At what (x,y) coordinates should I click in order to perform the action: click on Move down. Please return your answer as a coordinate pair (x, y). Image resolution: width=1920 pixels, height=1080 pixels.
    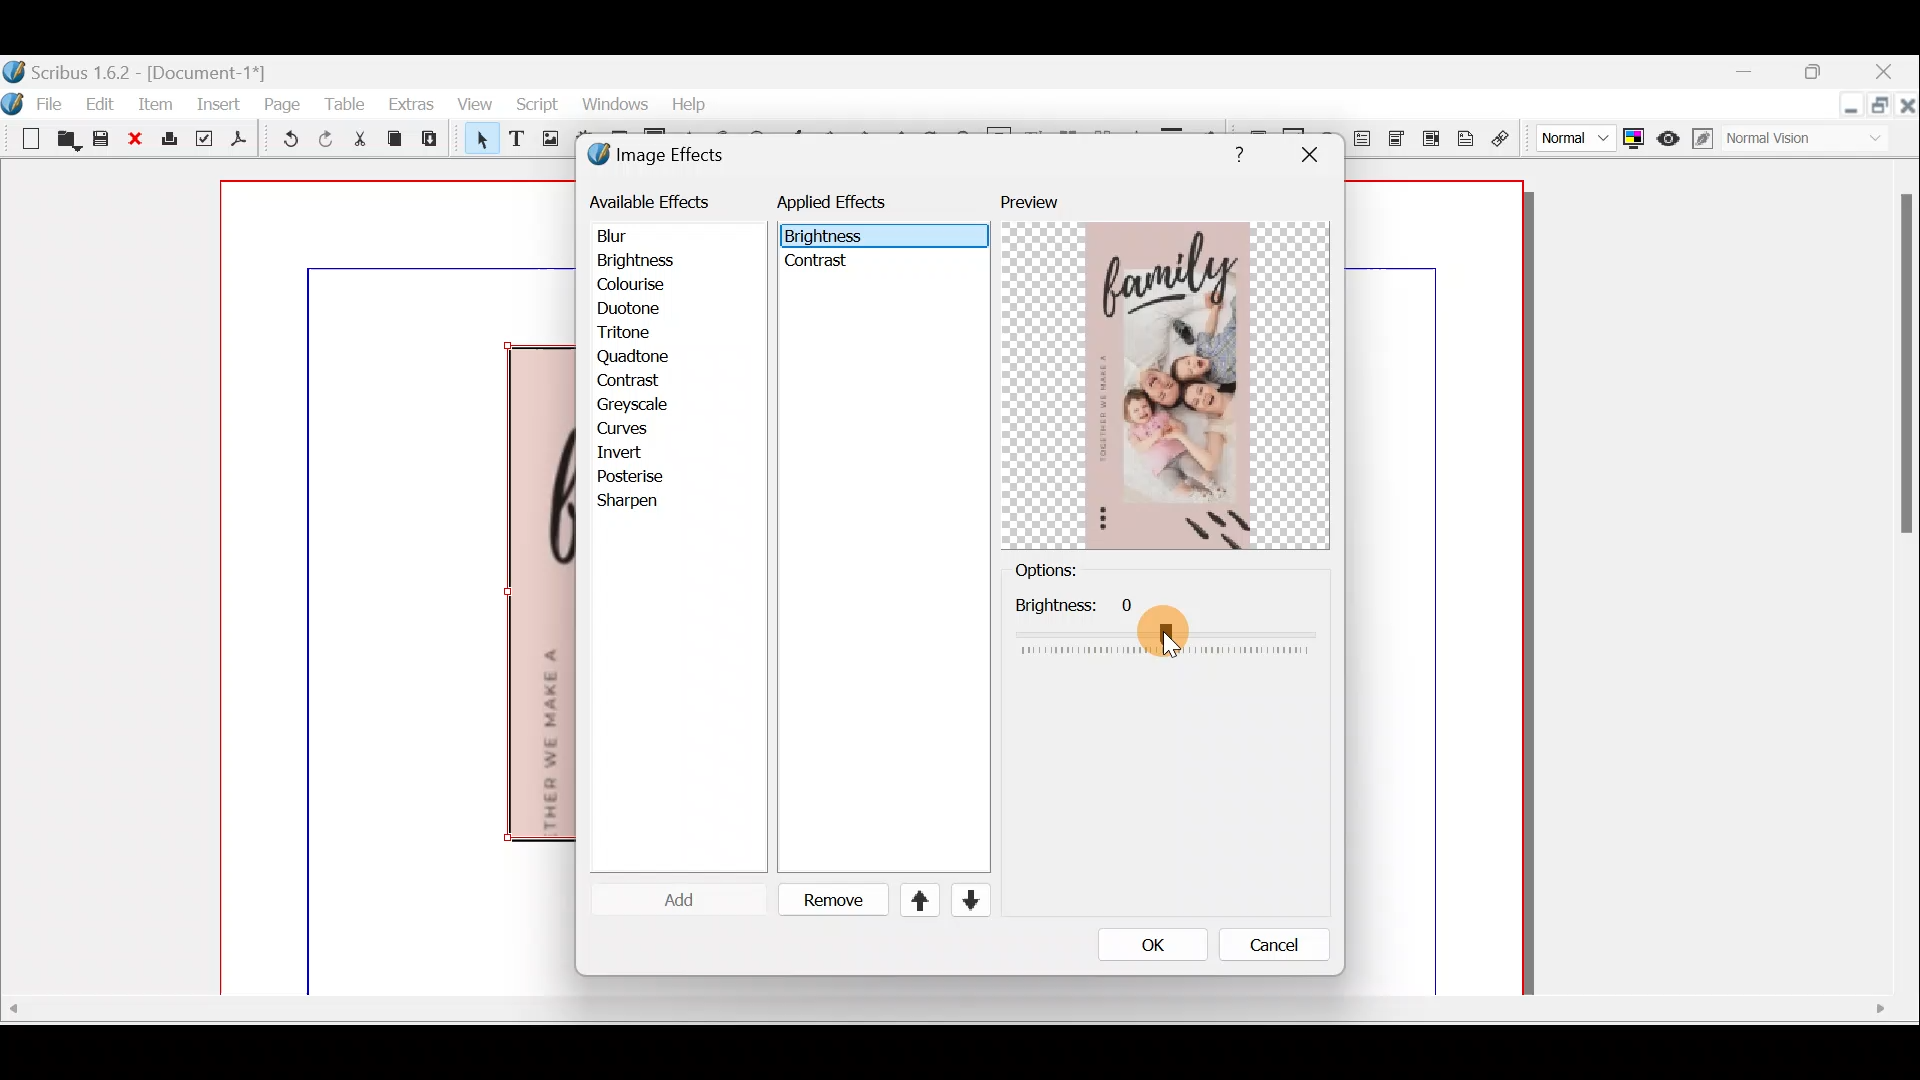
    Looking at the image, I should click on (968, 900).